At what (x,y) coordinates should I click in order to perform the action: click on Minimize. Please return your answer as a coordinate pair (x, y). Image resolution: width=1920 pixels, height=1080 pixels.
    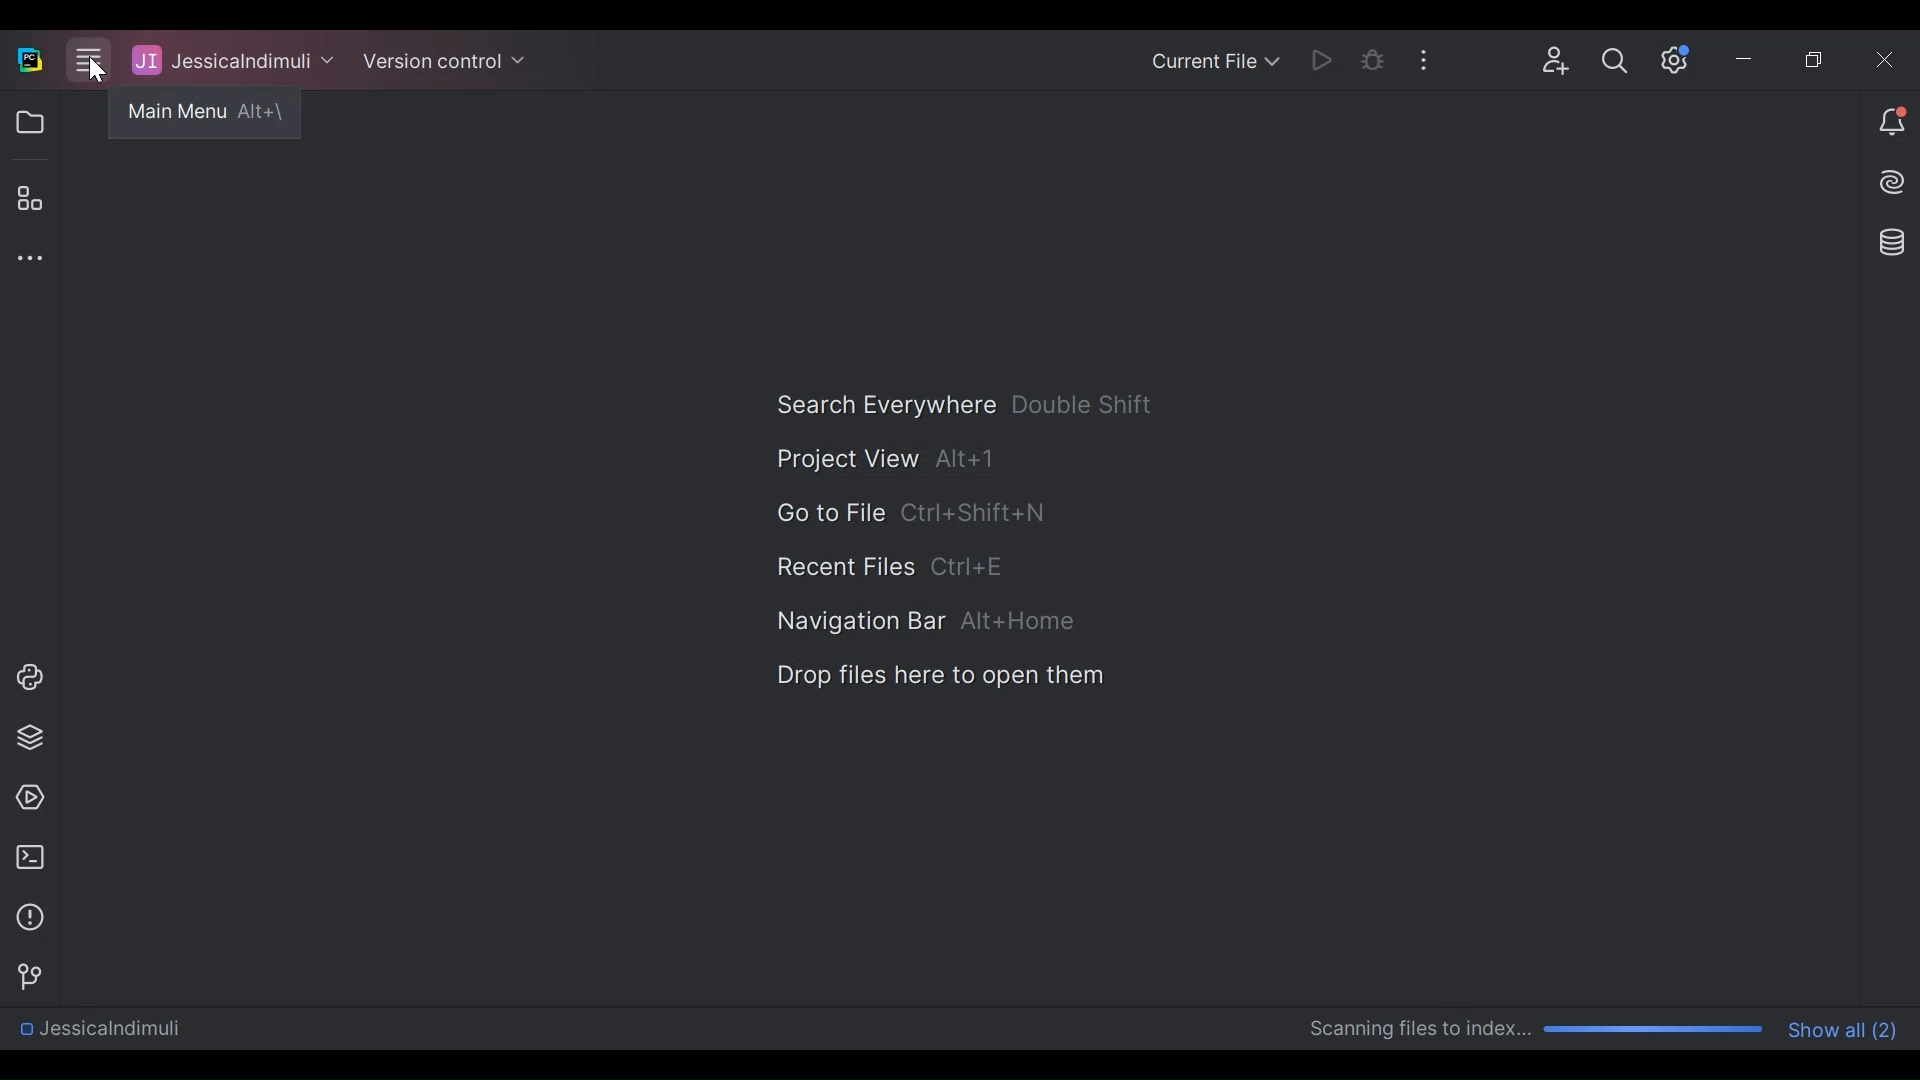
    Looking at the image, I should click on (1742, 57).